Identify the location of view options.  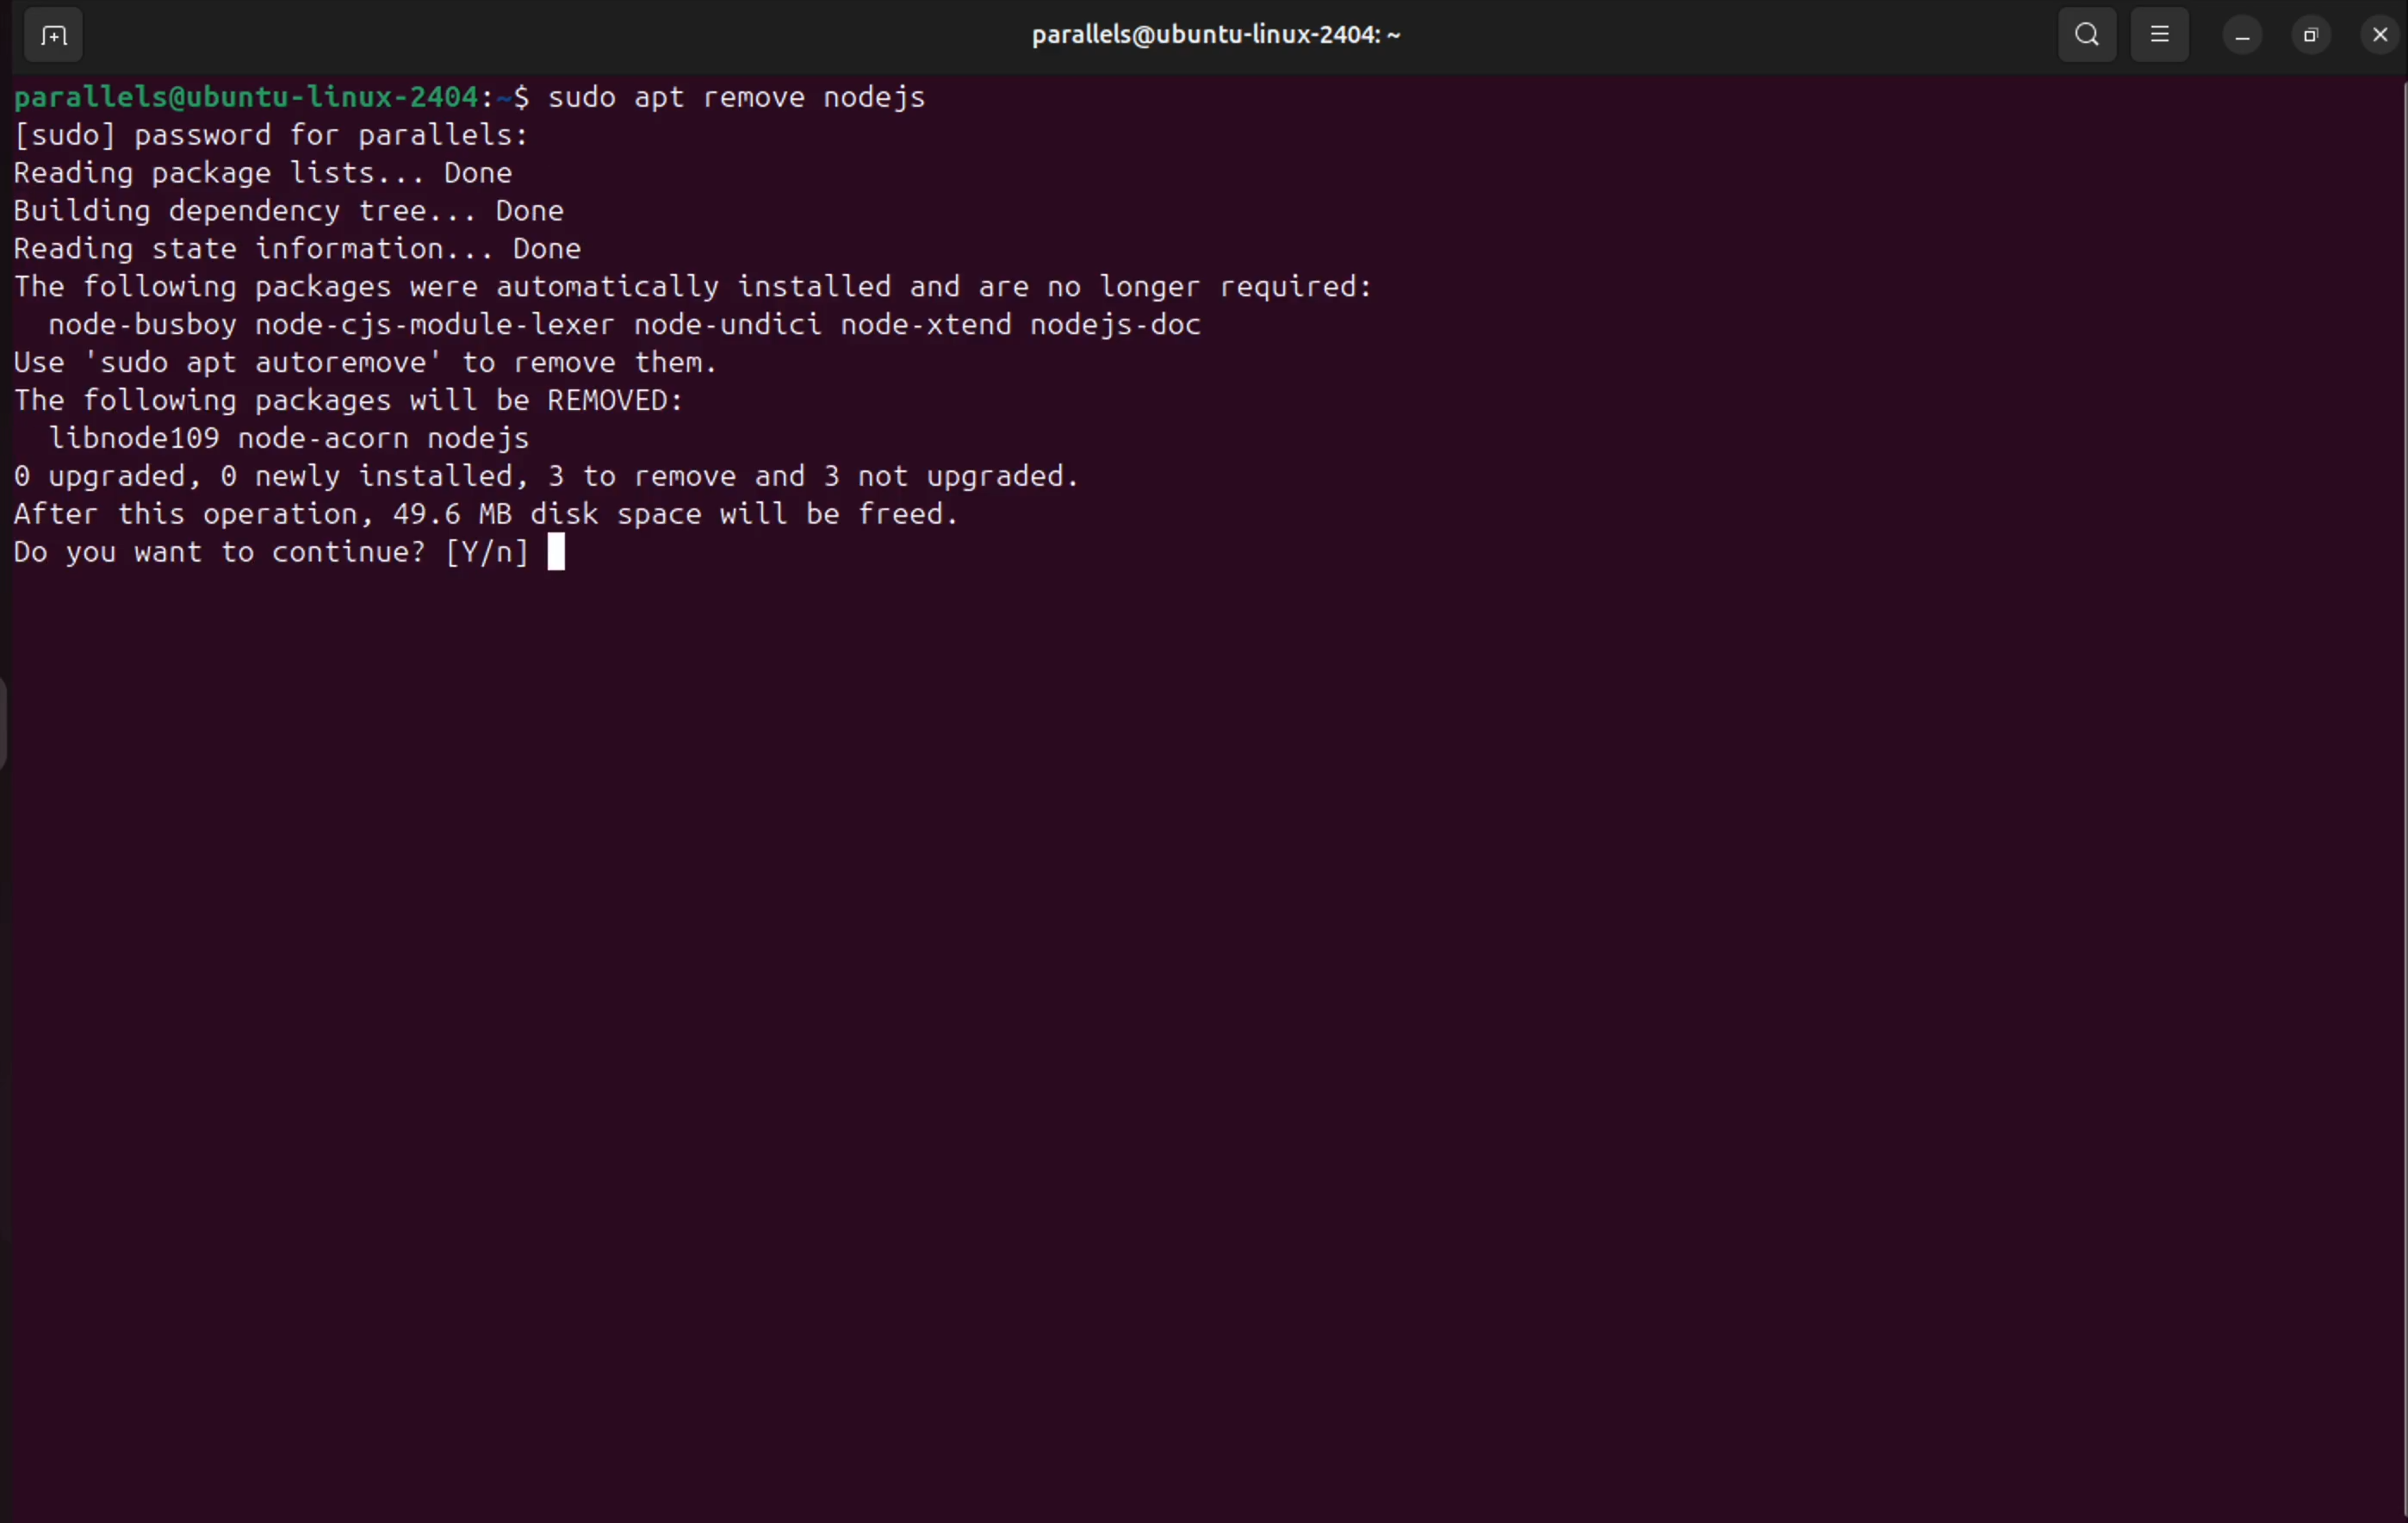
(2159, 36).